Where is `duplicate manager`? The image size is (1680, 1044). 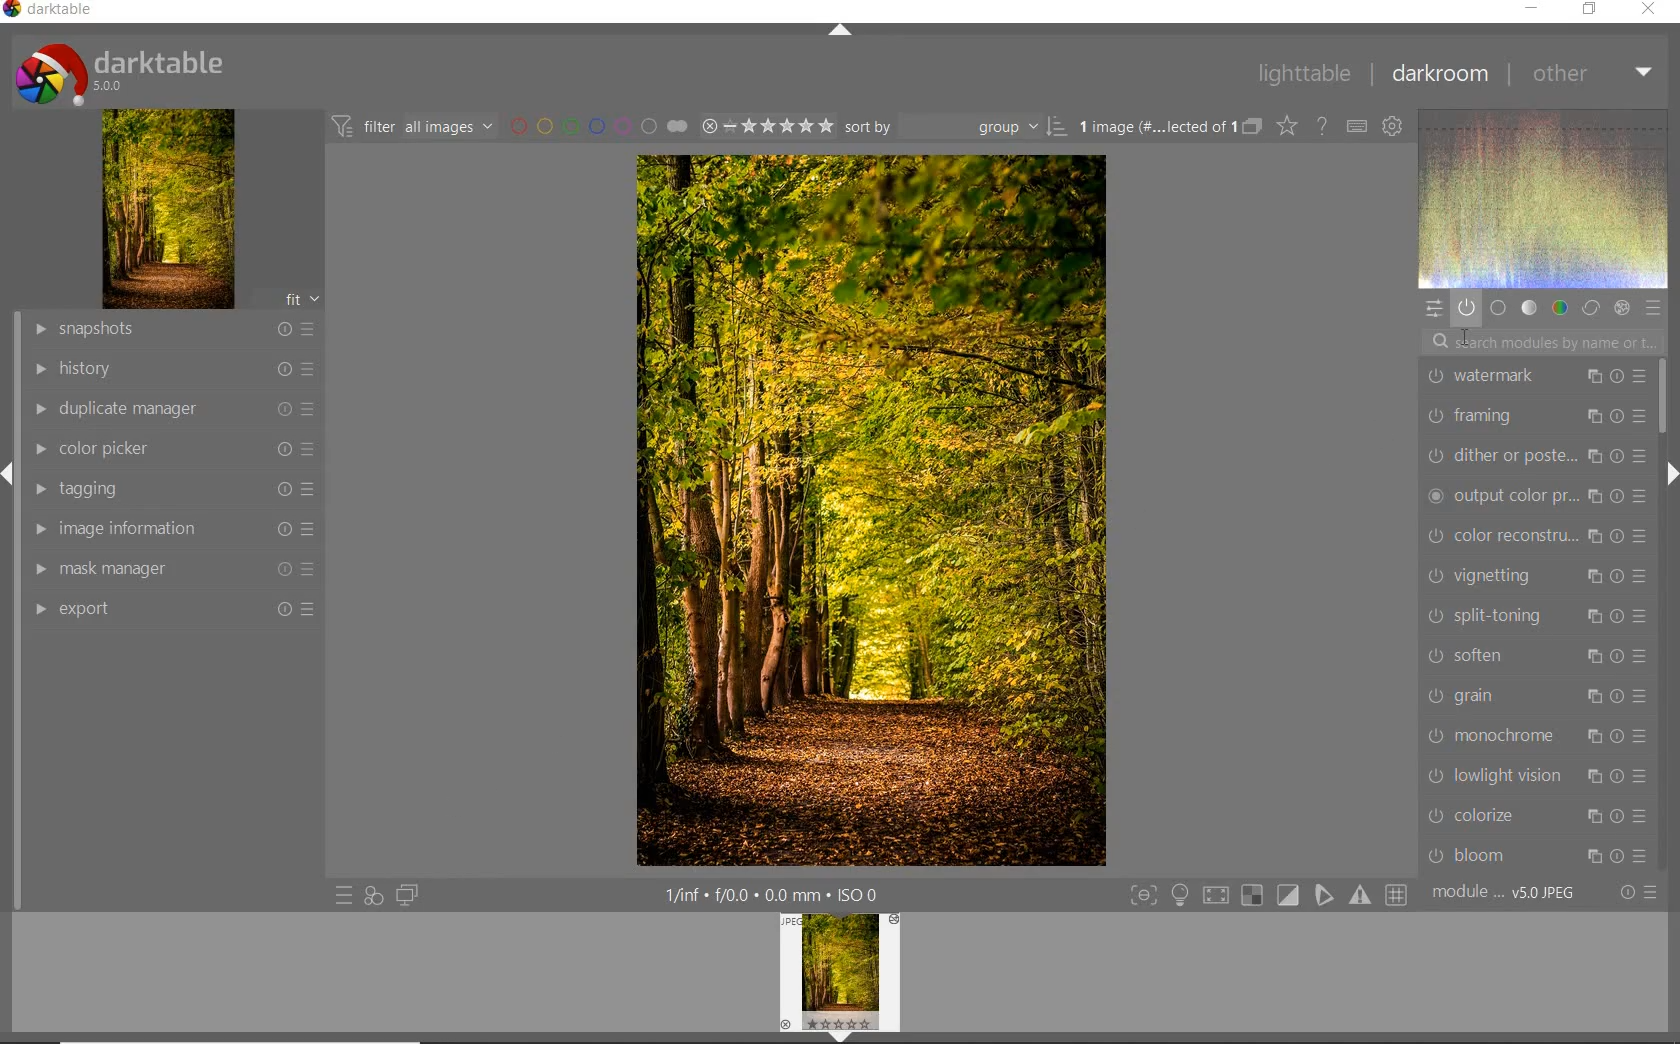 duplicate manager is located at coordinates (175, 409).